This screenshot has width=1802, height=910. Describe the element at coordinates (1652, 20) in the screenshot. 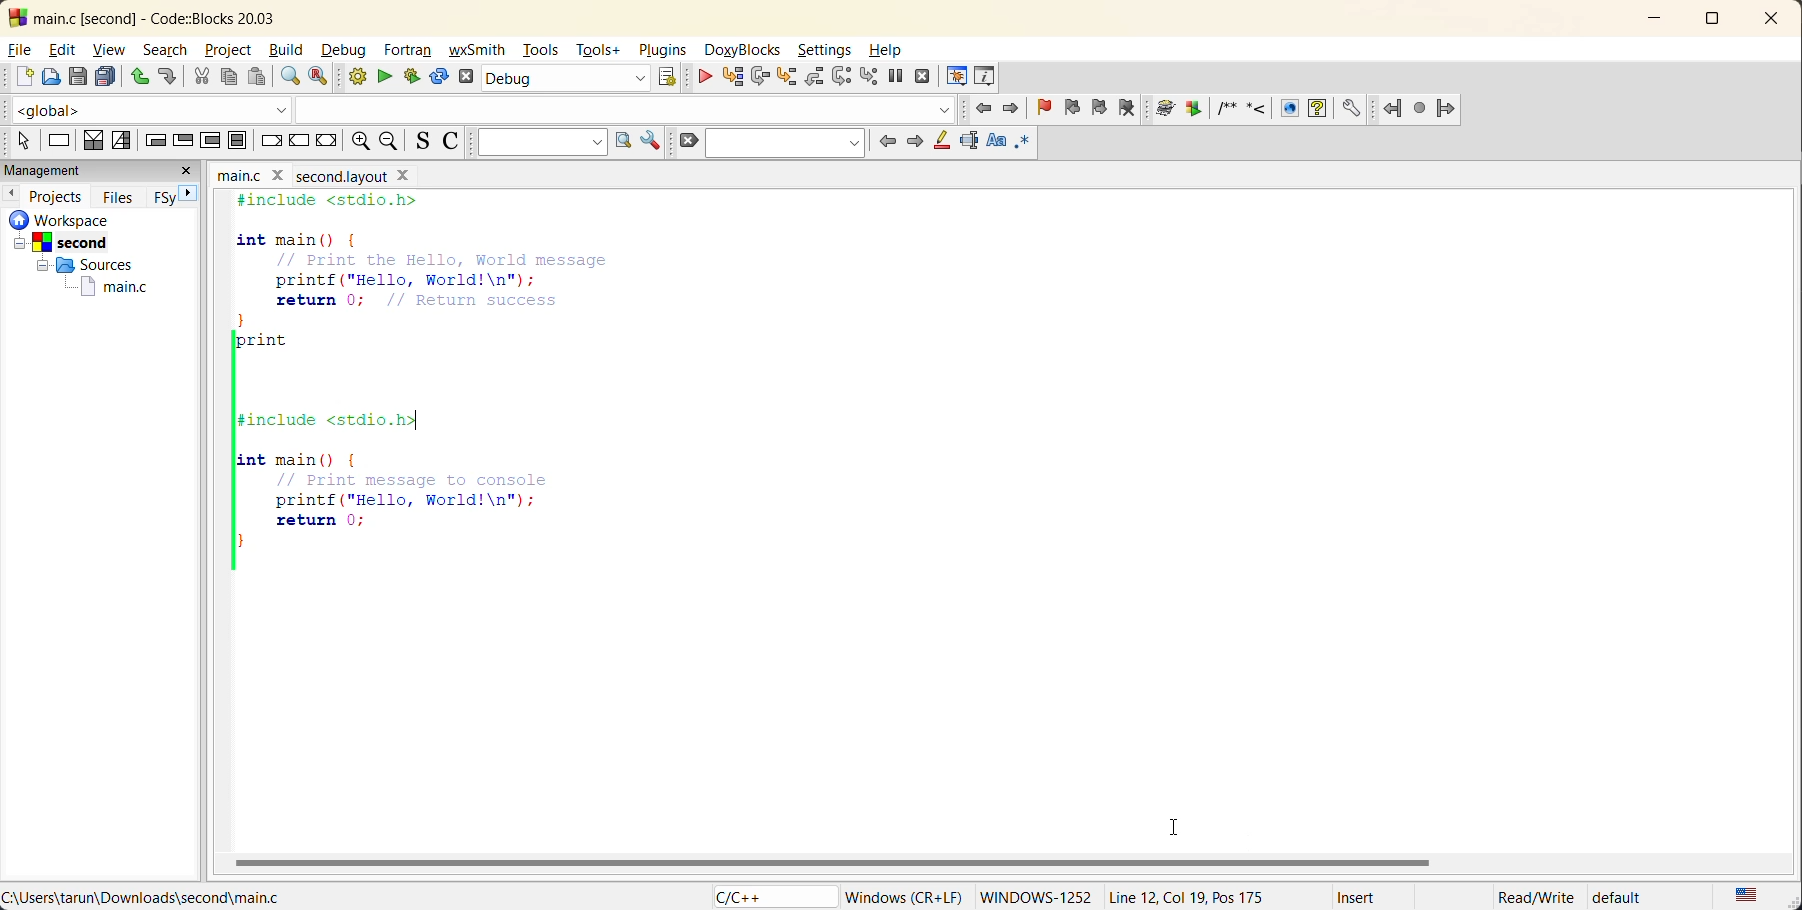

I see `minimize` at that location.